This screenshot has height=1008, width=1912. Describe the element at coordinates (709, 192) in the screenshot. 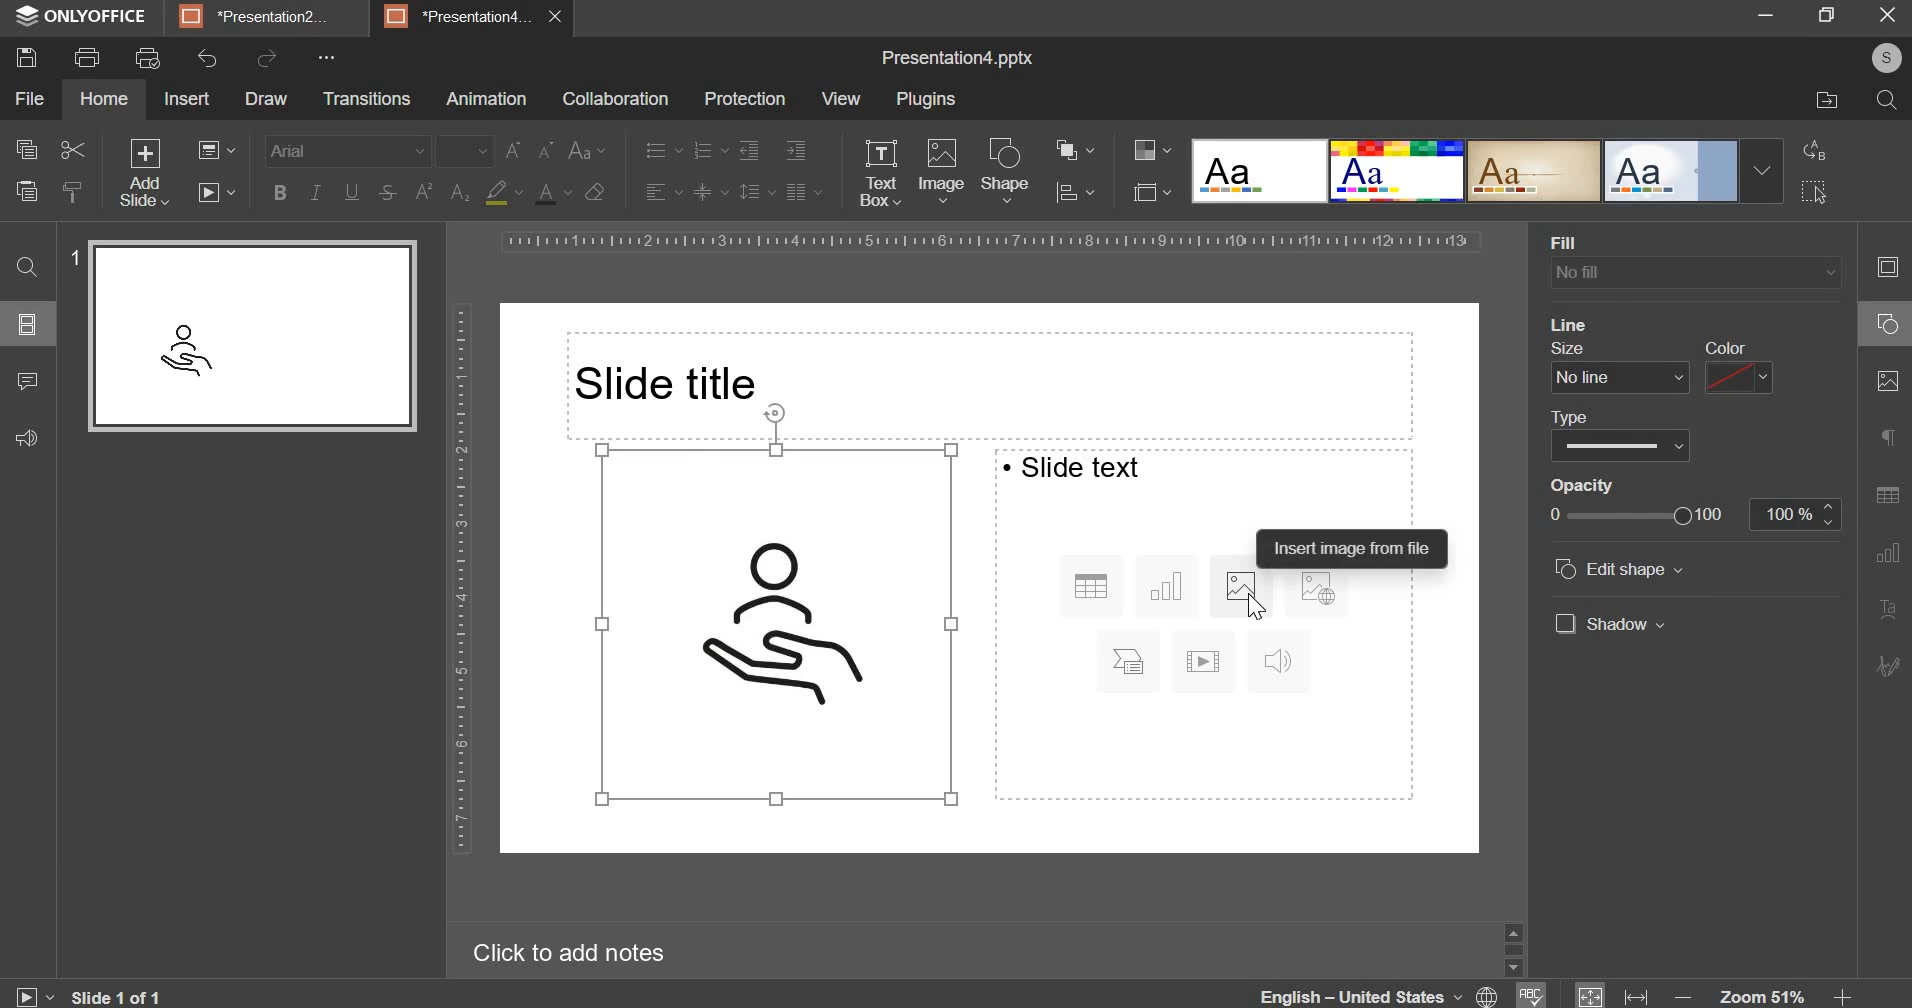

I see `vertical alignment` at that location.